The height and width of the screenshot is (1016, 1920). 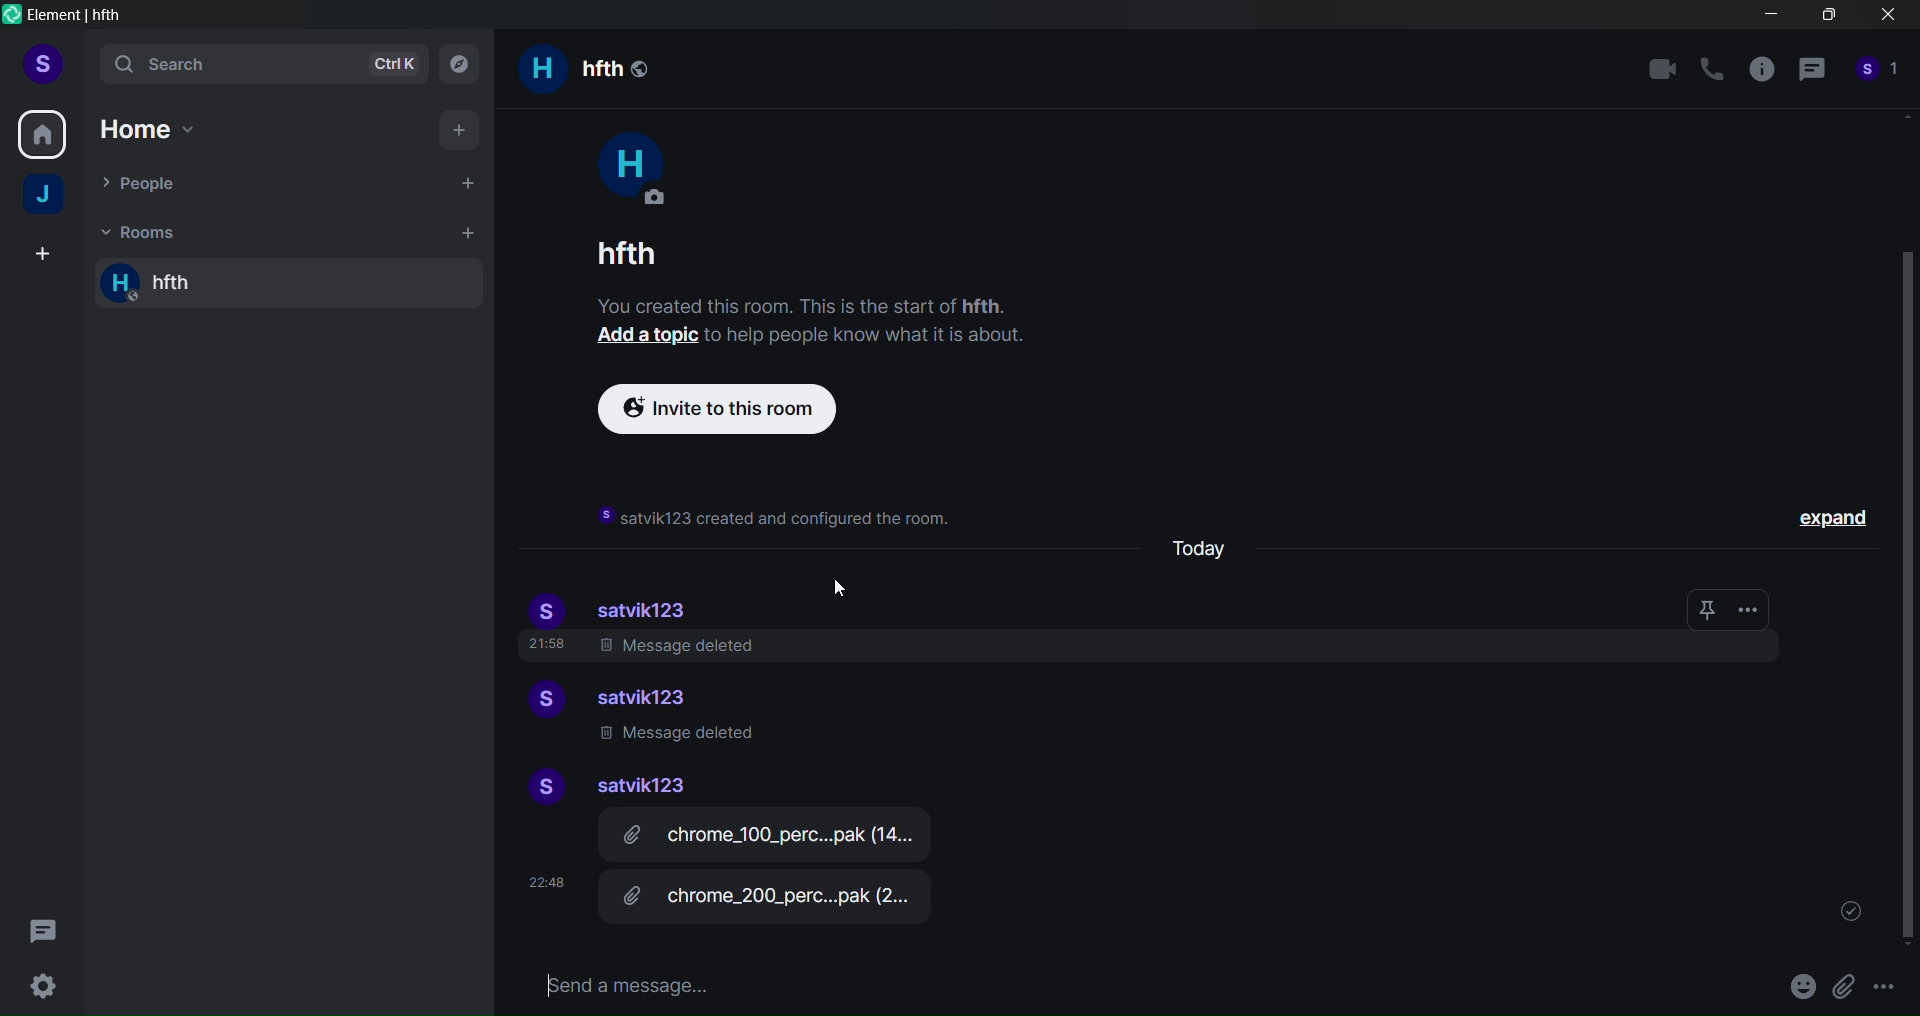 What do you see at coordinates (1811, 73) in the screenshot?
I see `thread` at bounding box center [1811, 73].